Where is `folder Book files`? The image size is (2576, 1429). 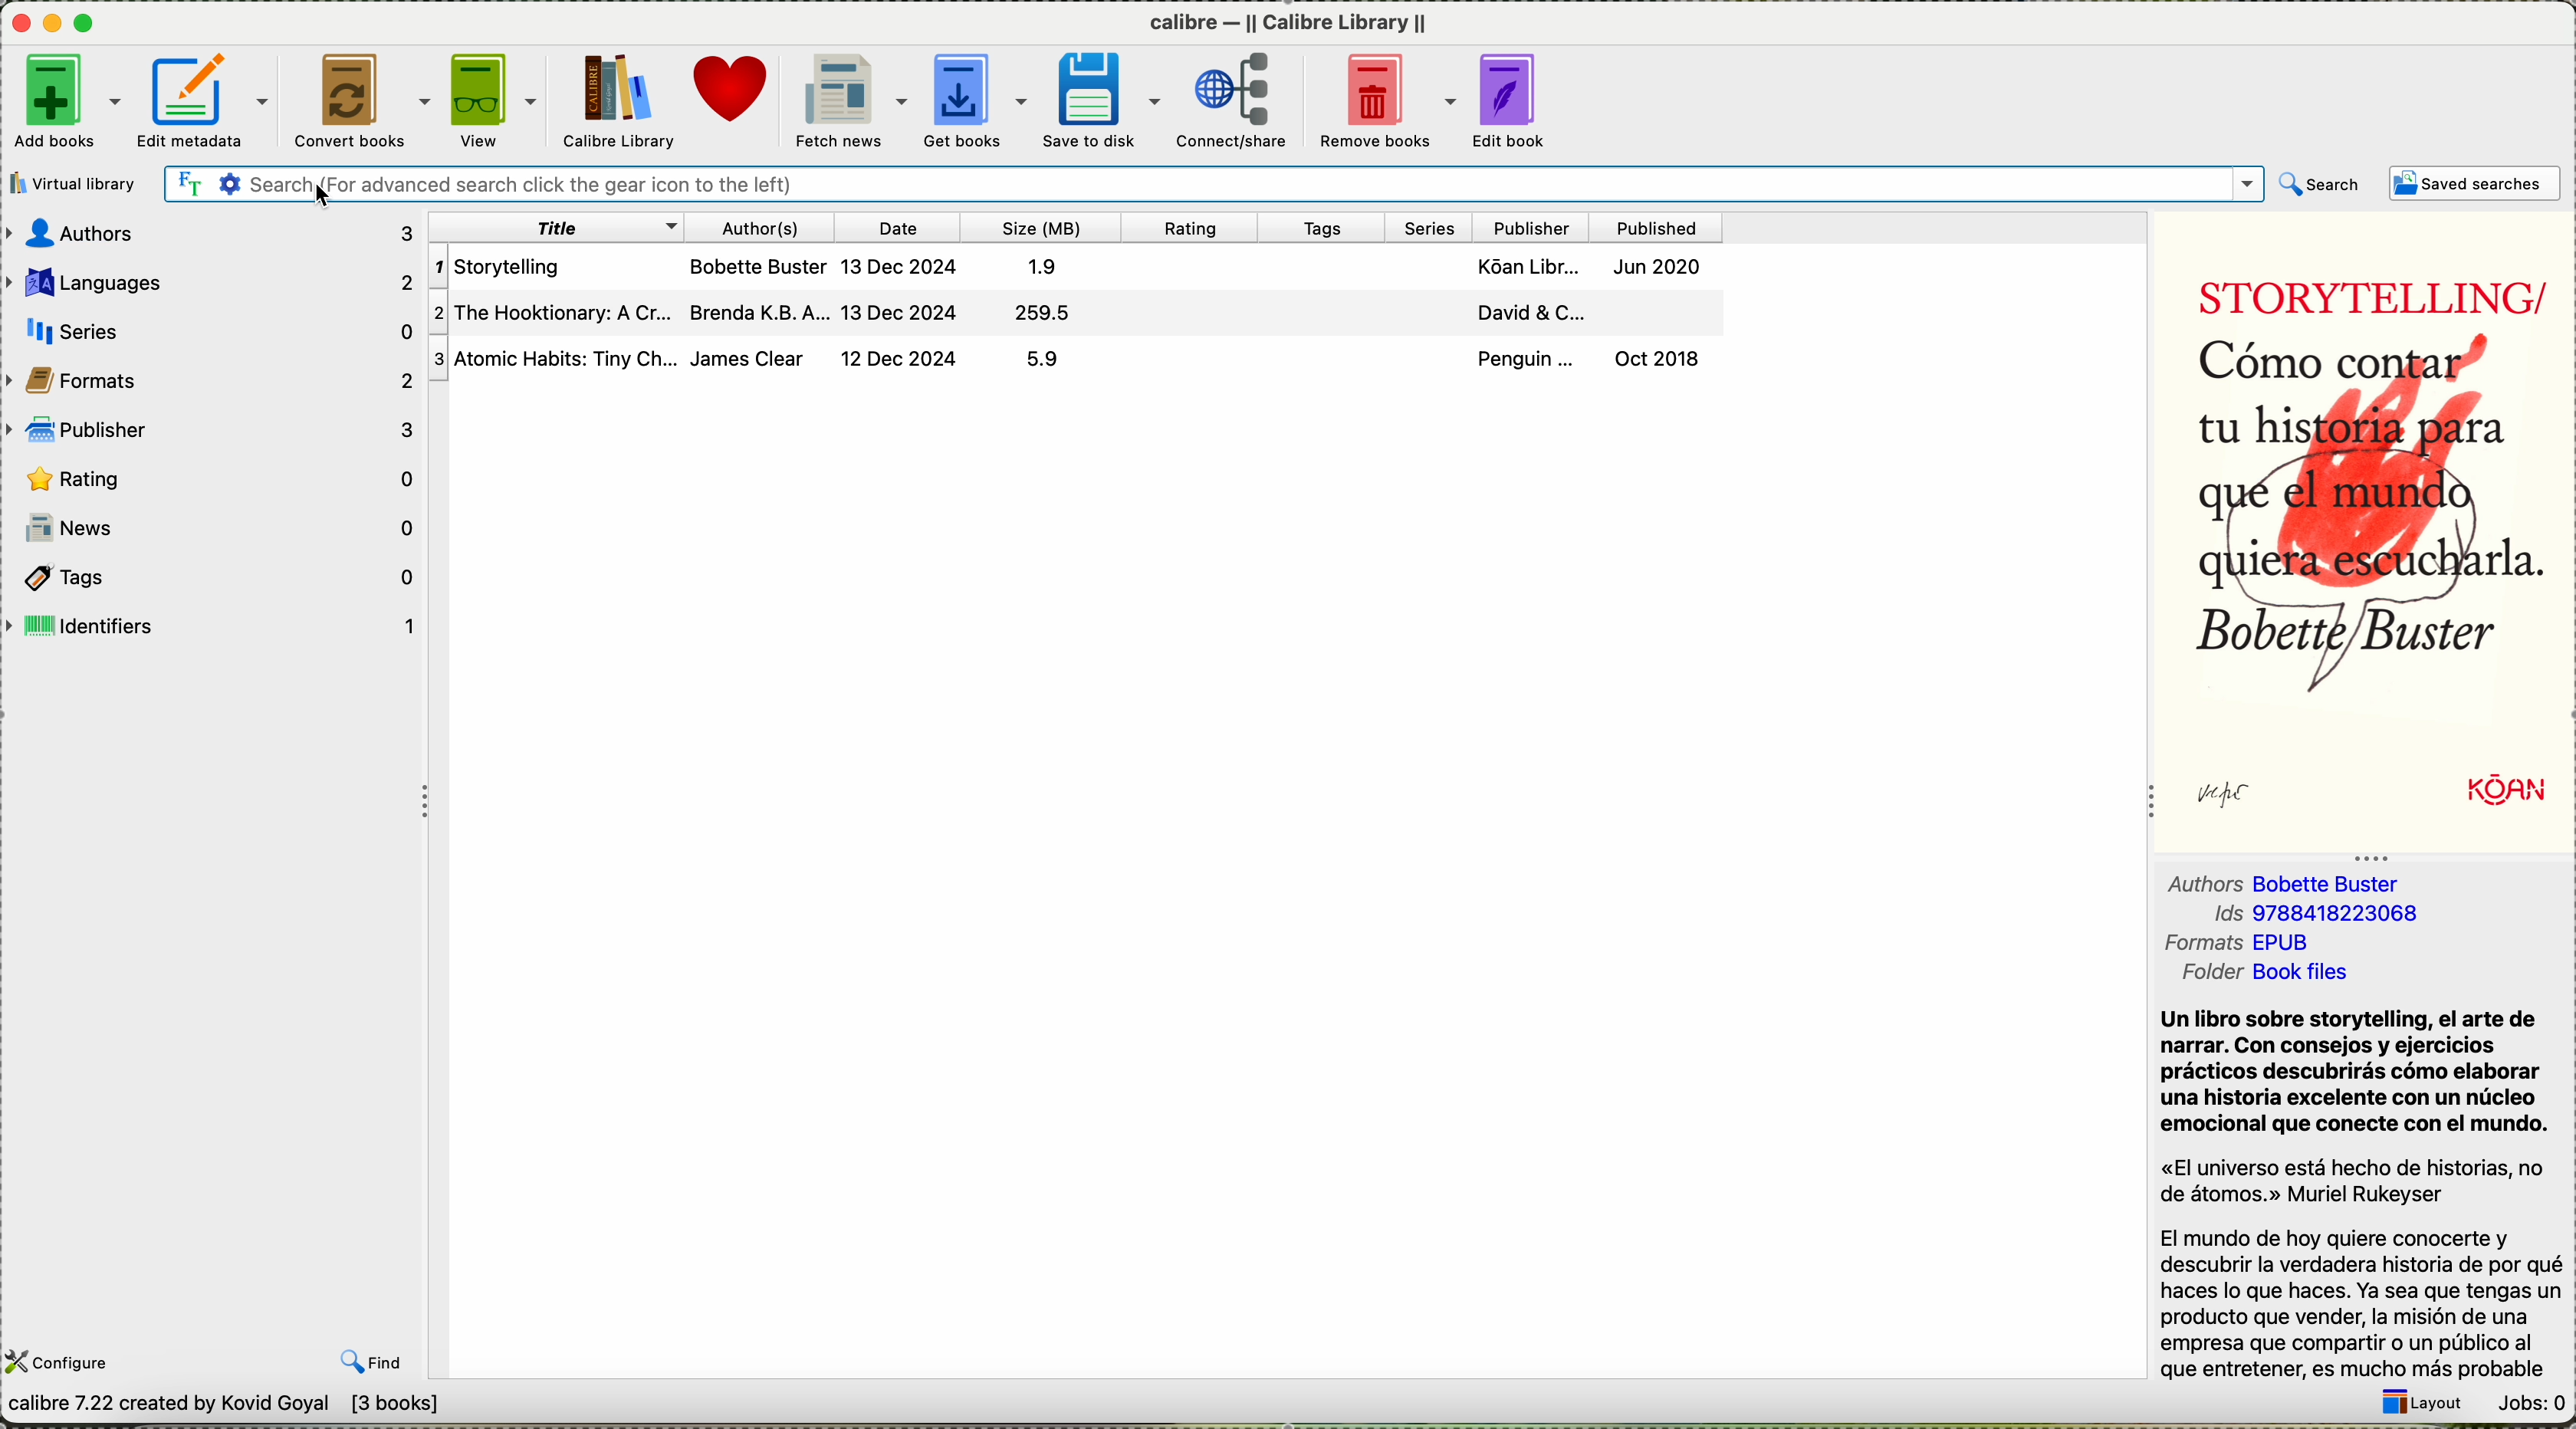
folder Book files is located at coordinates (2206, 976).